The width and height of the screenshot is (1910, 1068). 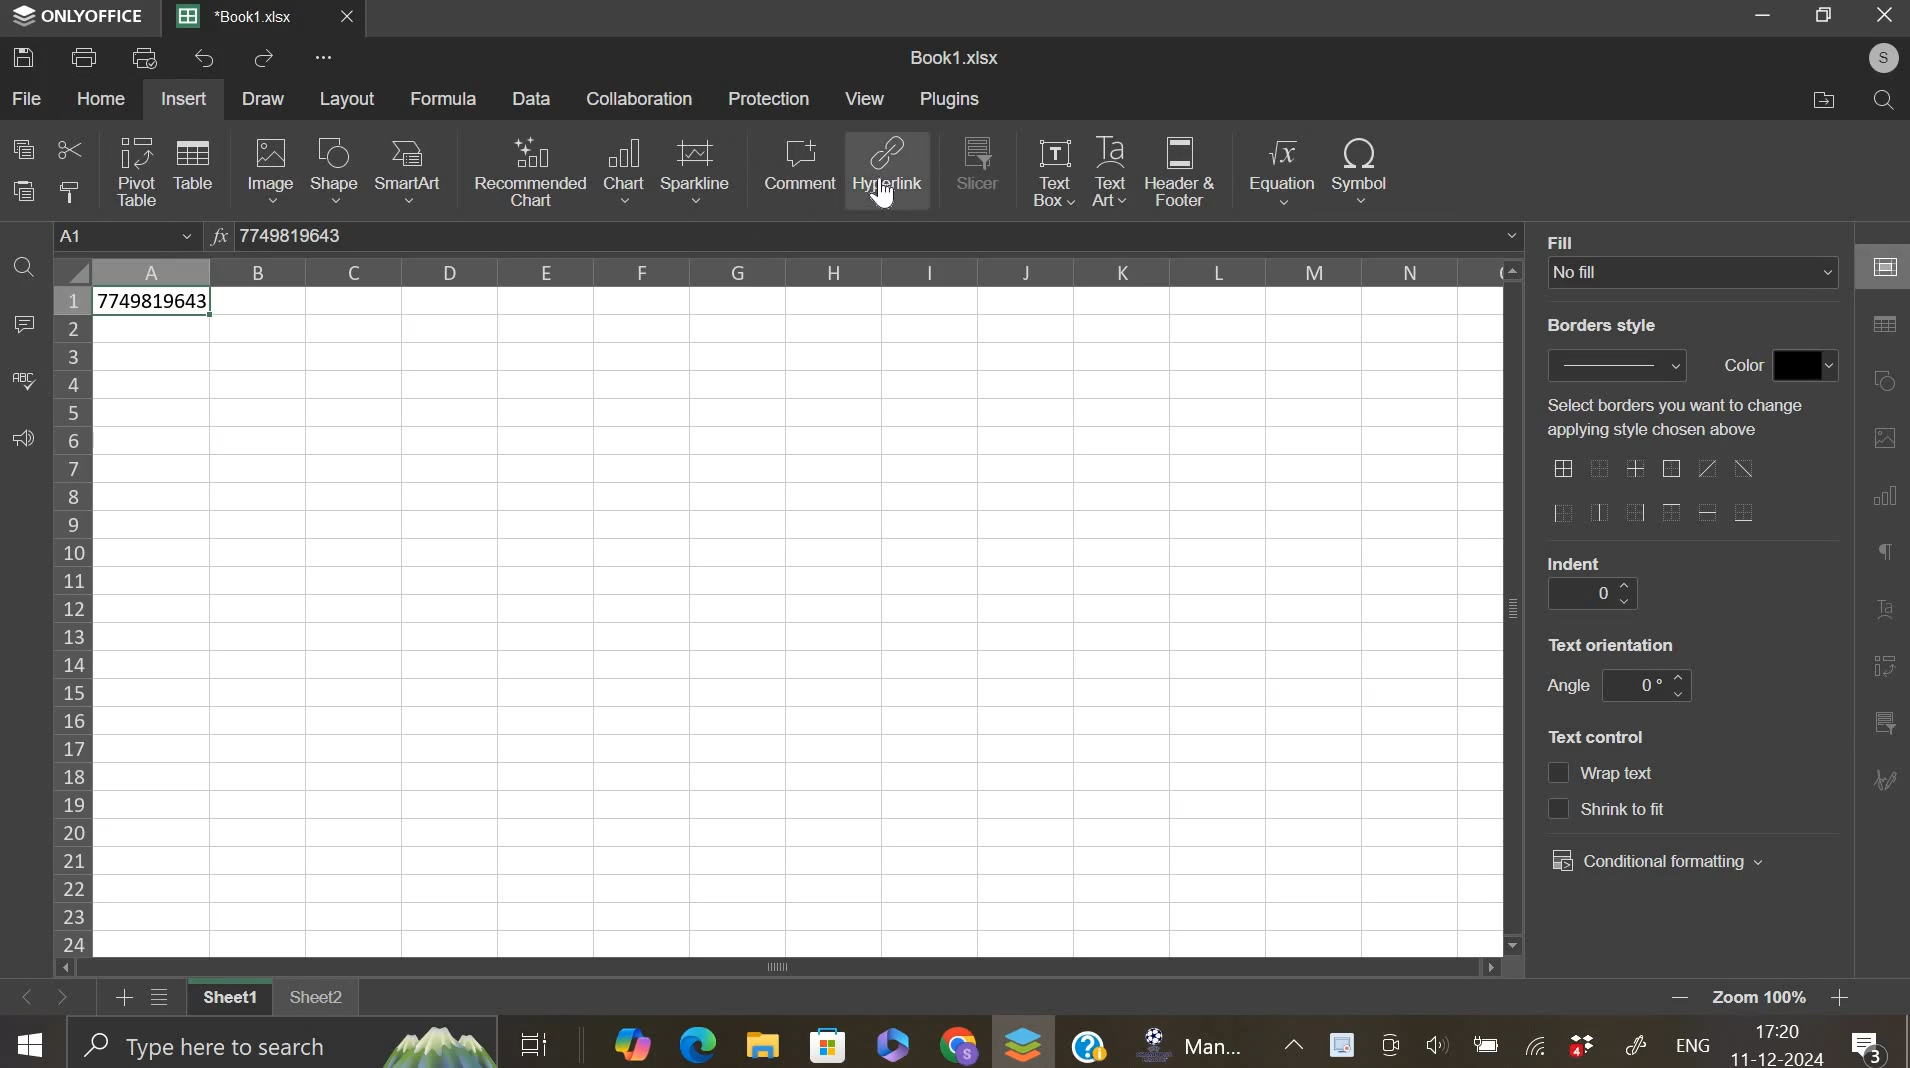 What do you see at coordinates (137, 172) in the screenshot?
I see `pivot table` at bounding box center [137, 172].